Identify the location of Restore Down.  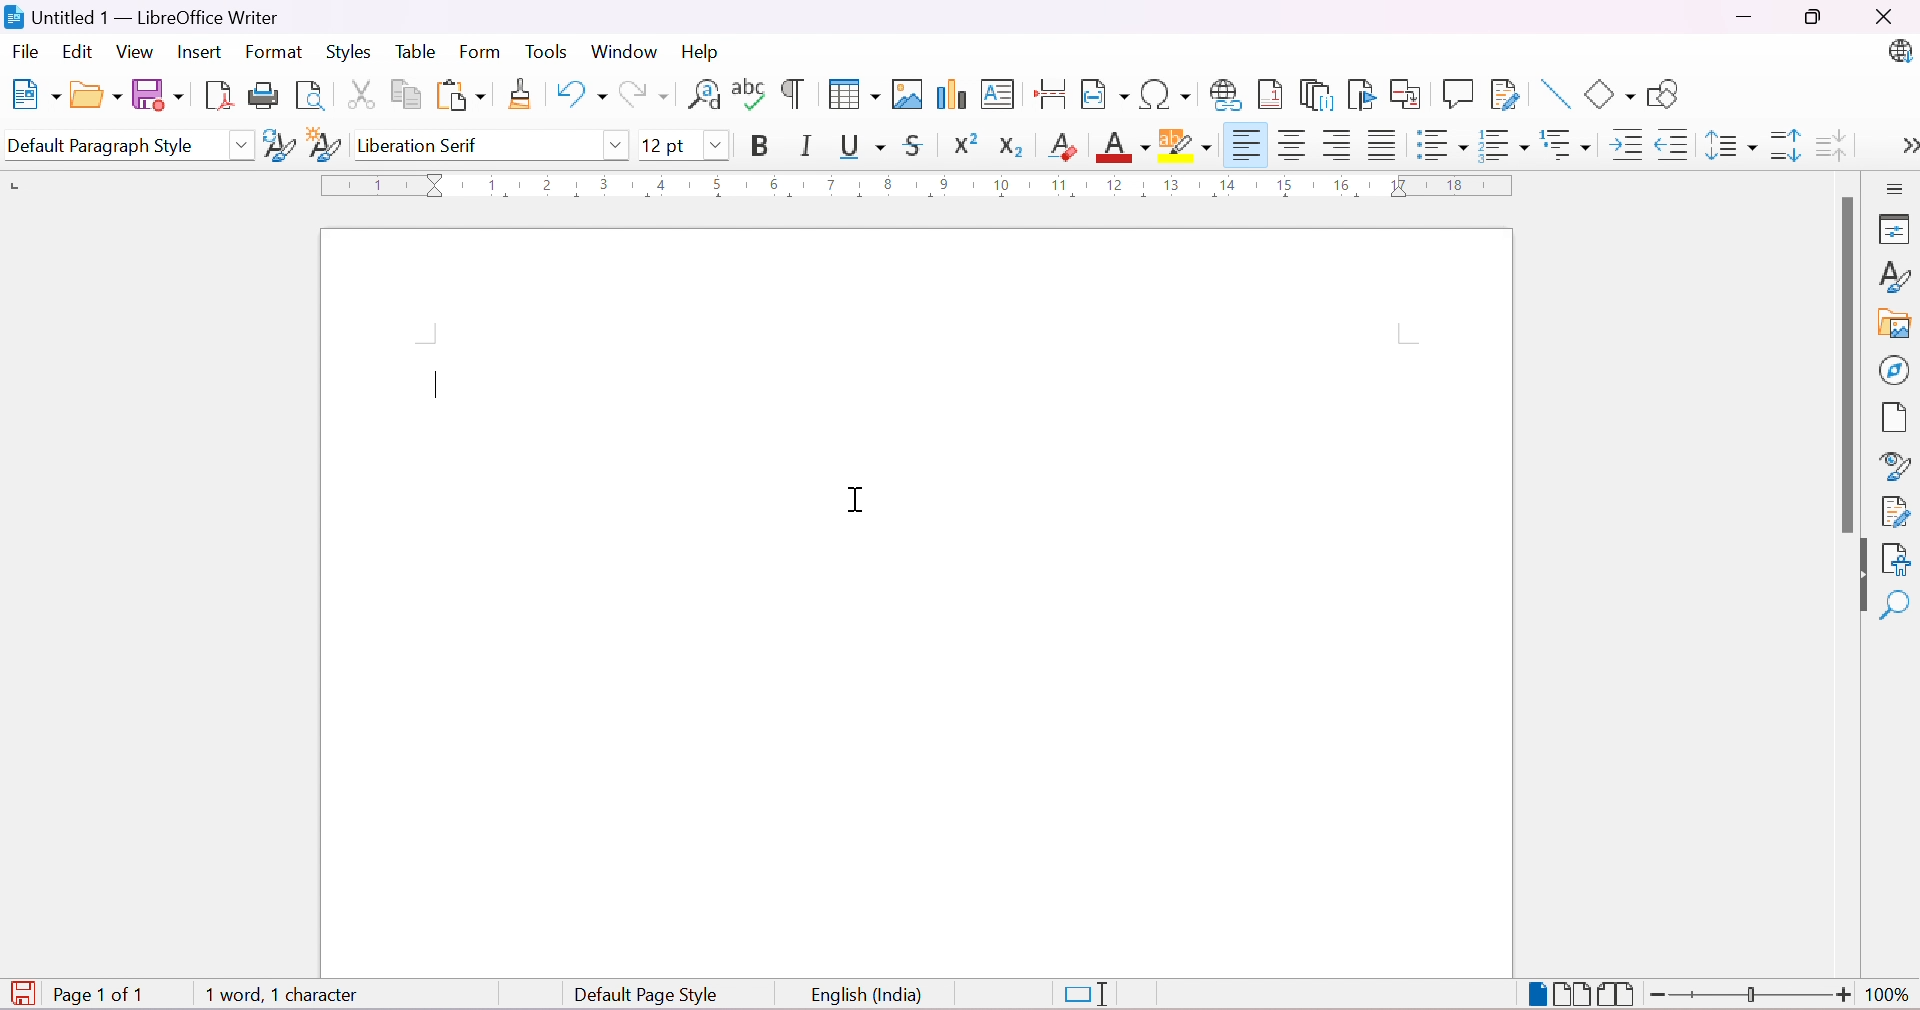
(1813, 17).